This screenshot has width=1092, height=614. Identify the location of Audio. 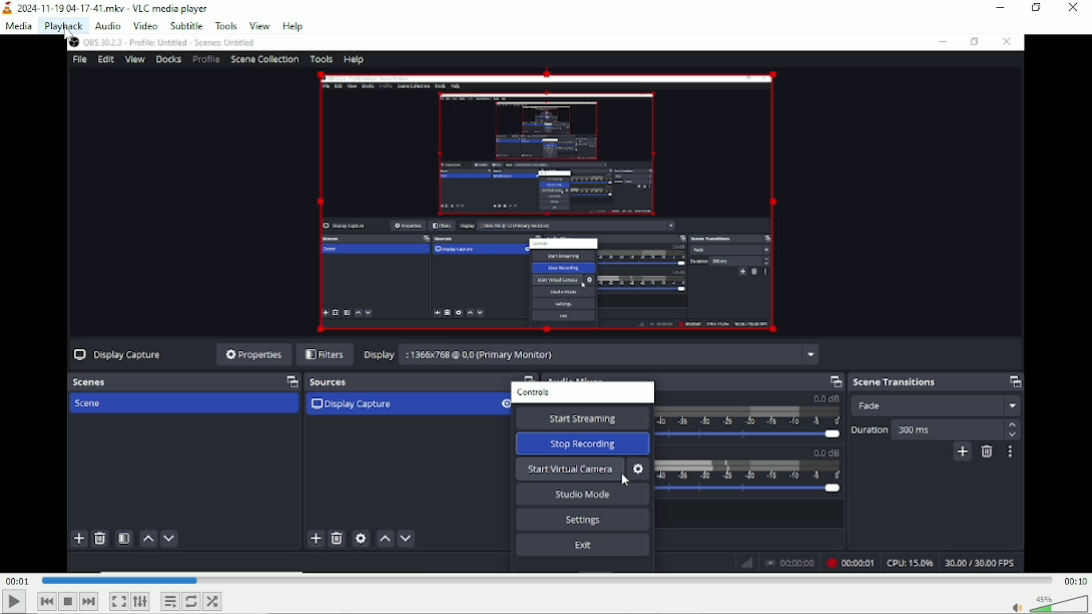
(106, 25).